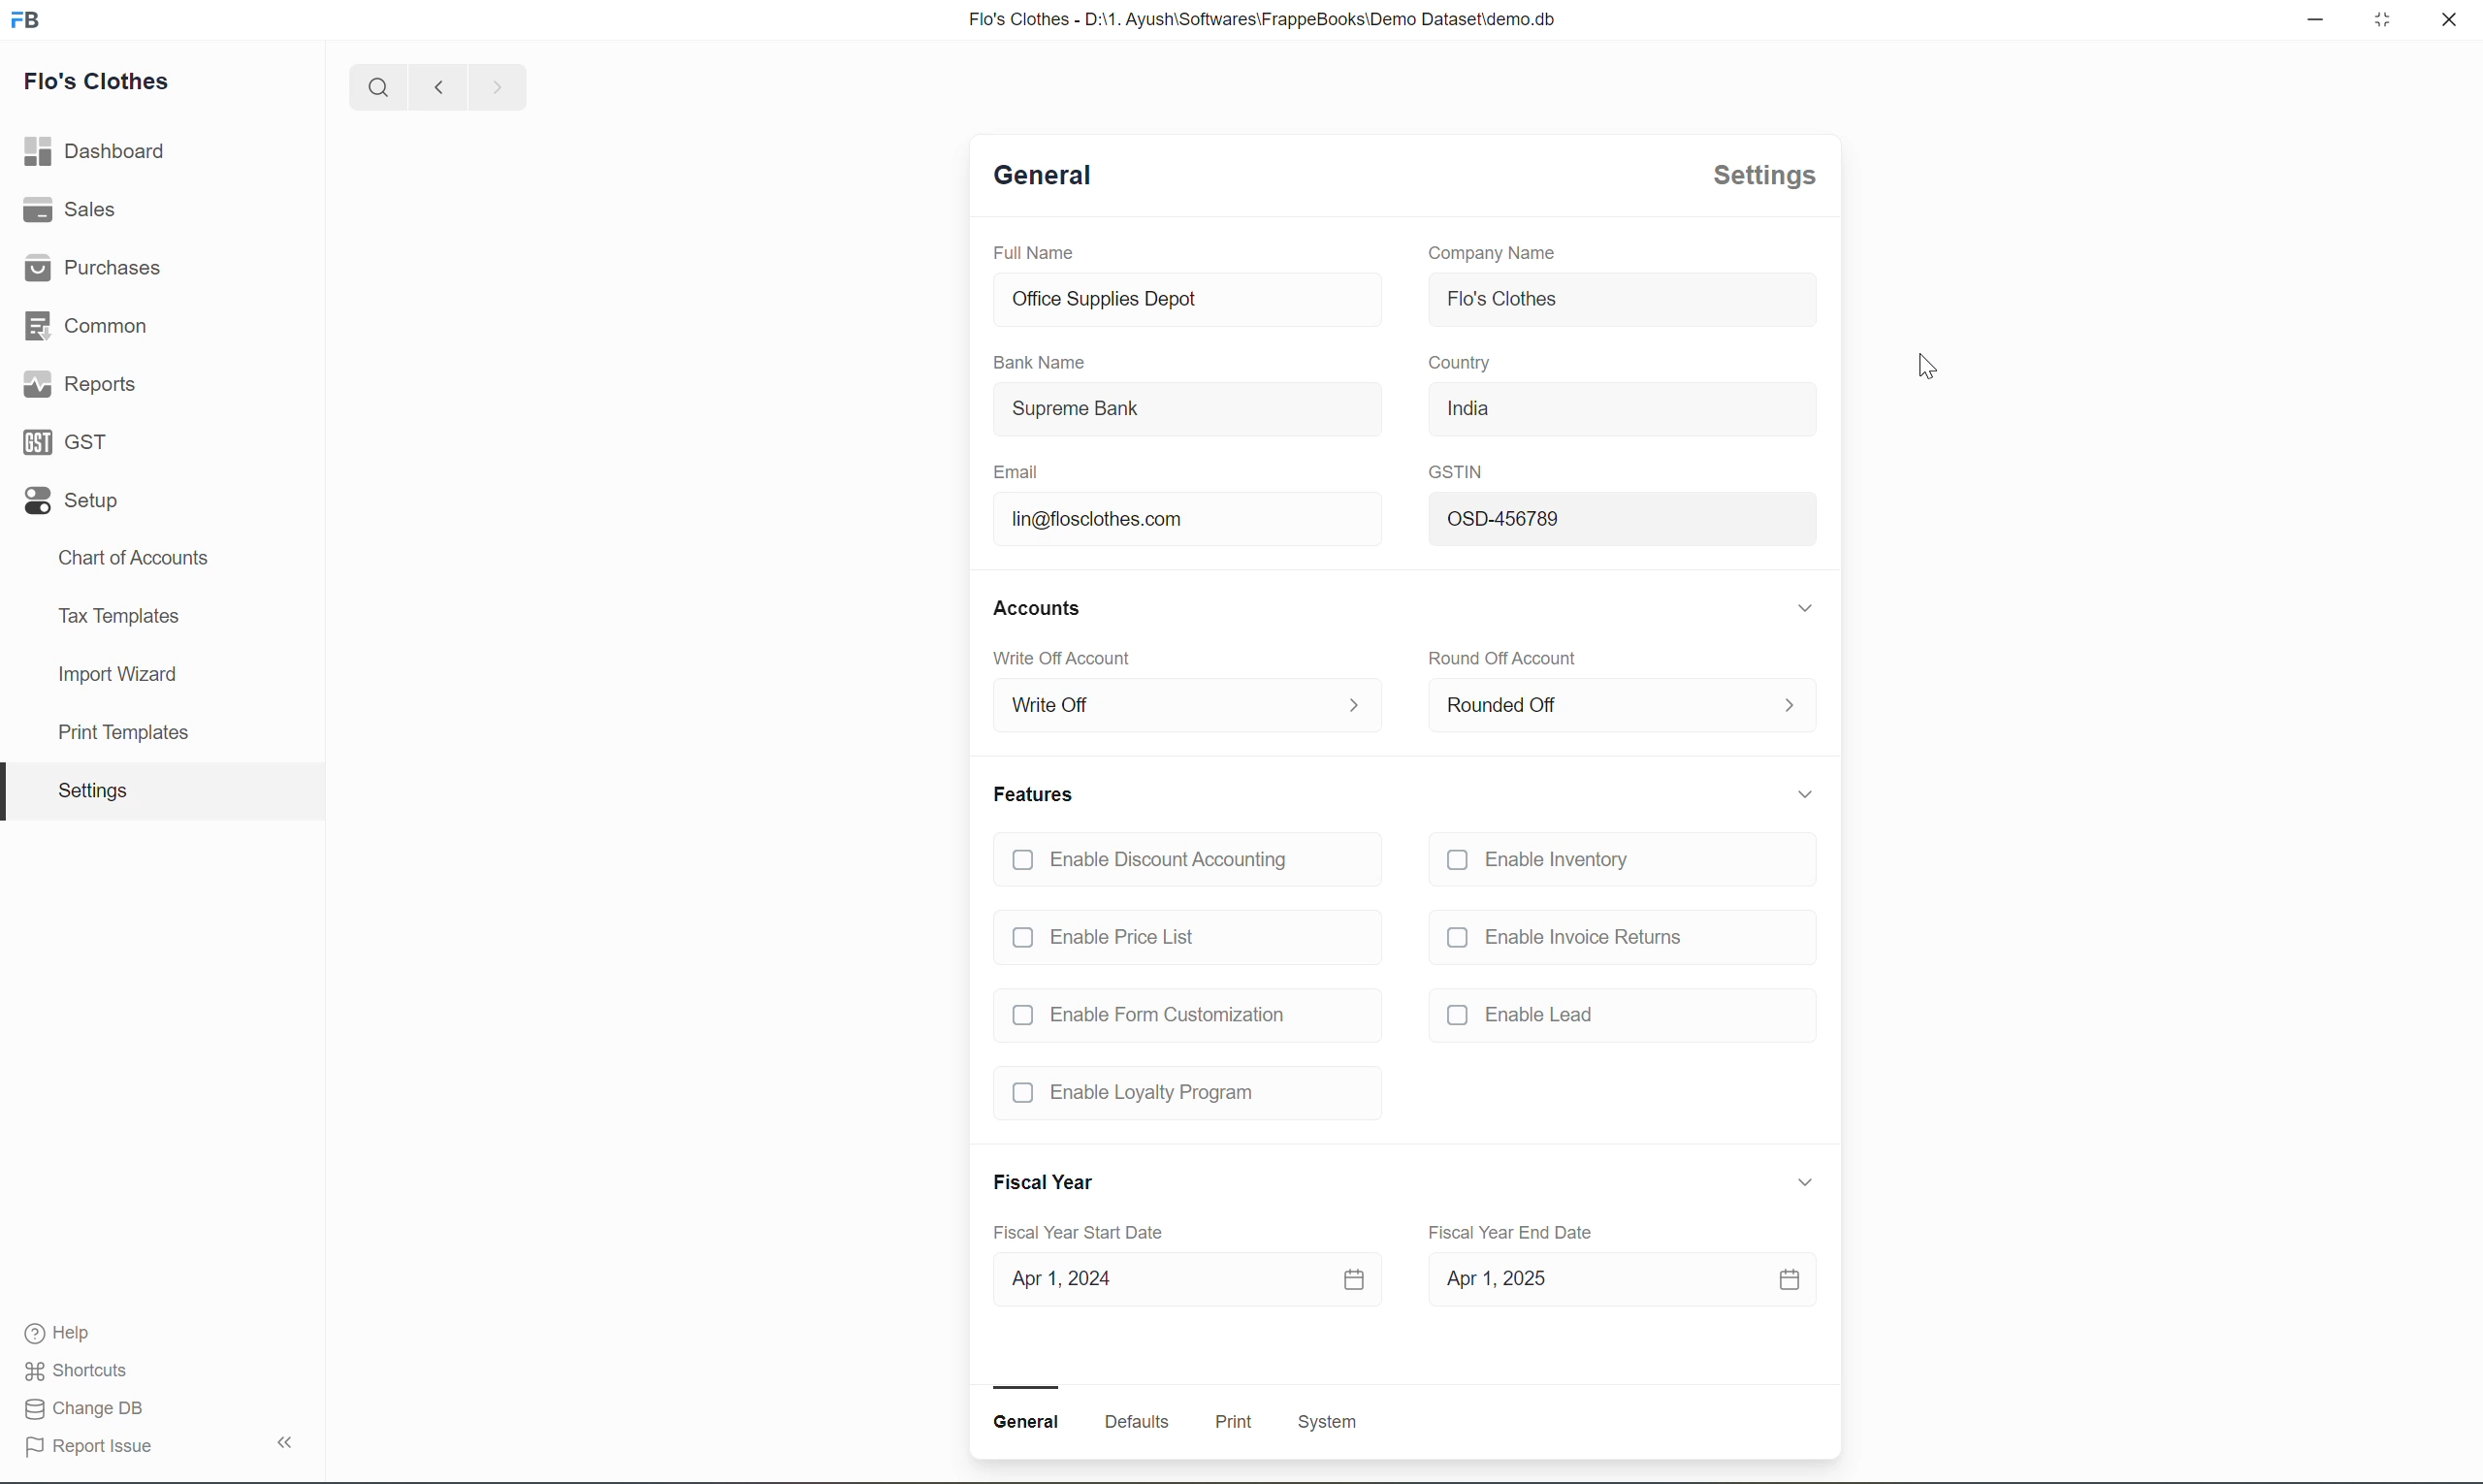  I want to click on Office Supplies Depot, so click(1188, 299).